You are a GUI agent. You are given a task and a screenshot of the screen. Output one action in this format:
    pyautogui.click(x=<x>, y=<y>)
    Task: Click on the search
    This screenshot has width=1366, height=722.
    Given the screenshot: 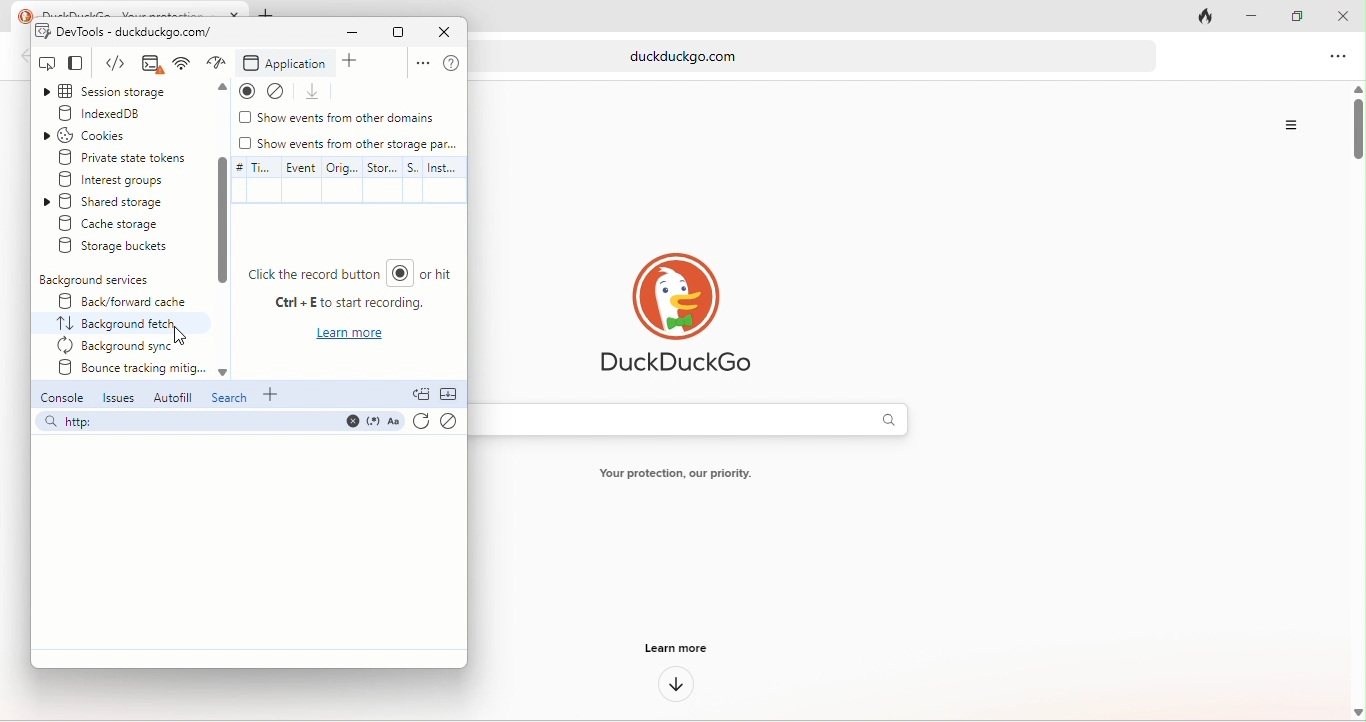 What is the action you would take?
    pyautogui.click(x=229, y=400)
    